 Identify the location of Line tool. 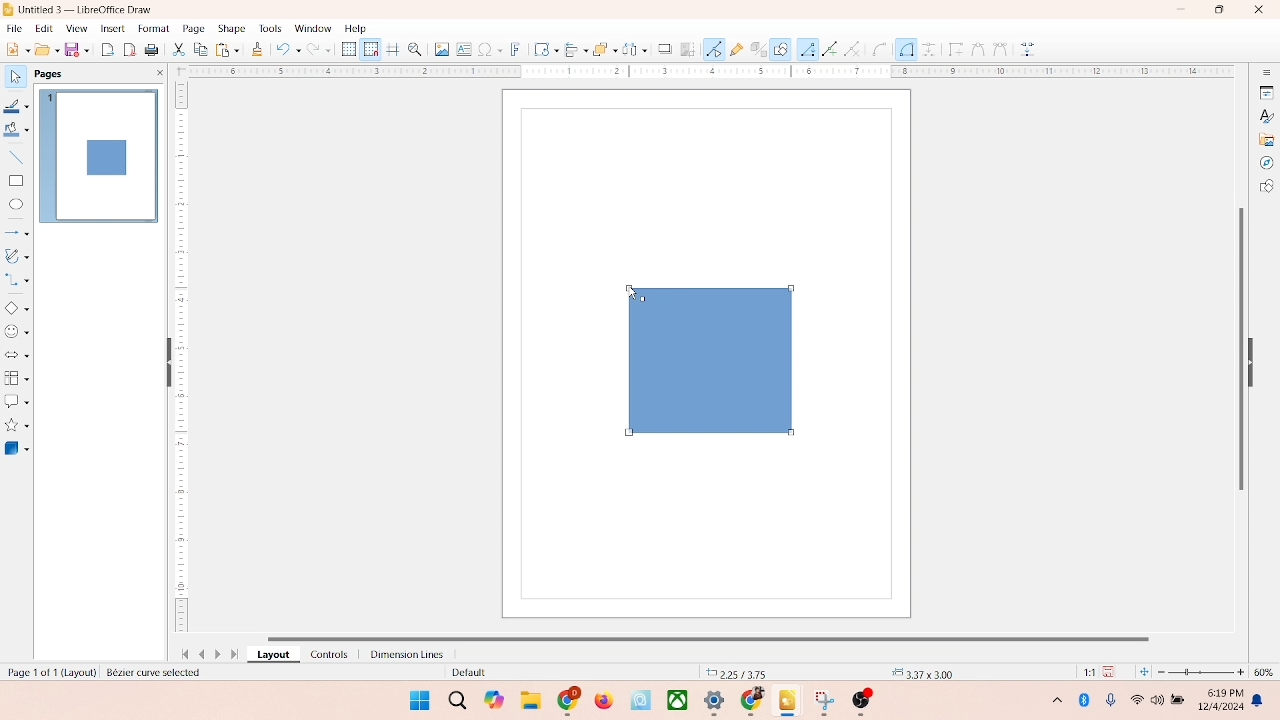
(807, 48).